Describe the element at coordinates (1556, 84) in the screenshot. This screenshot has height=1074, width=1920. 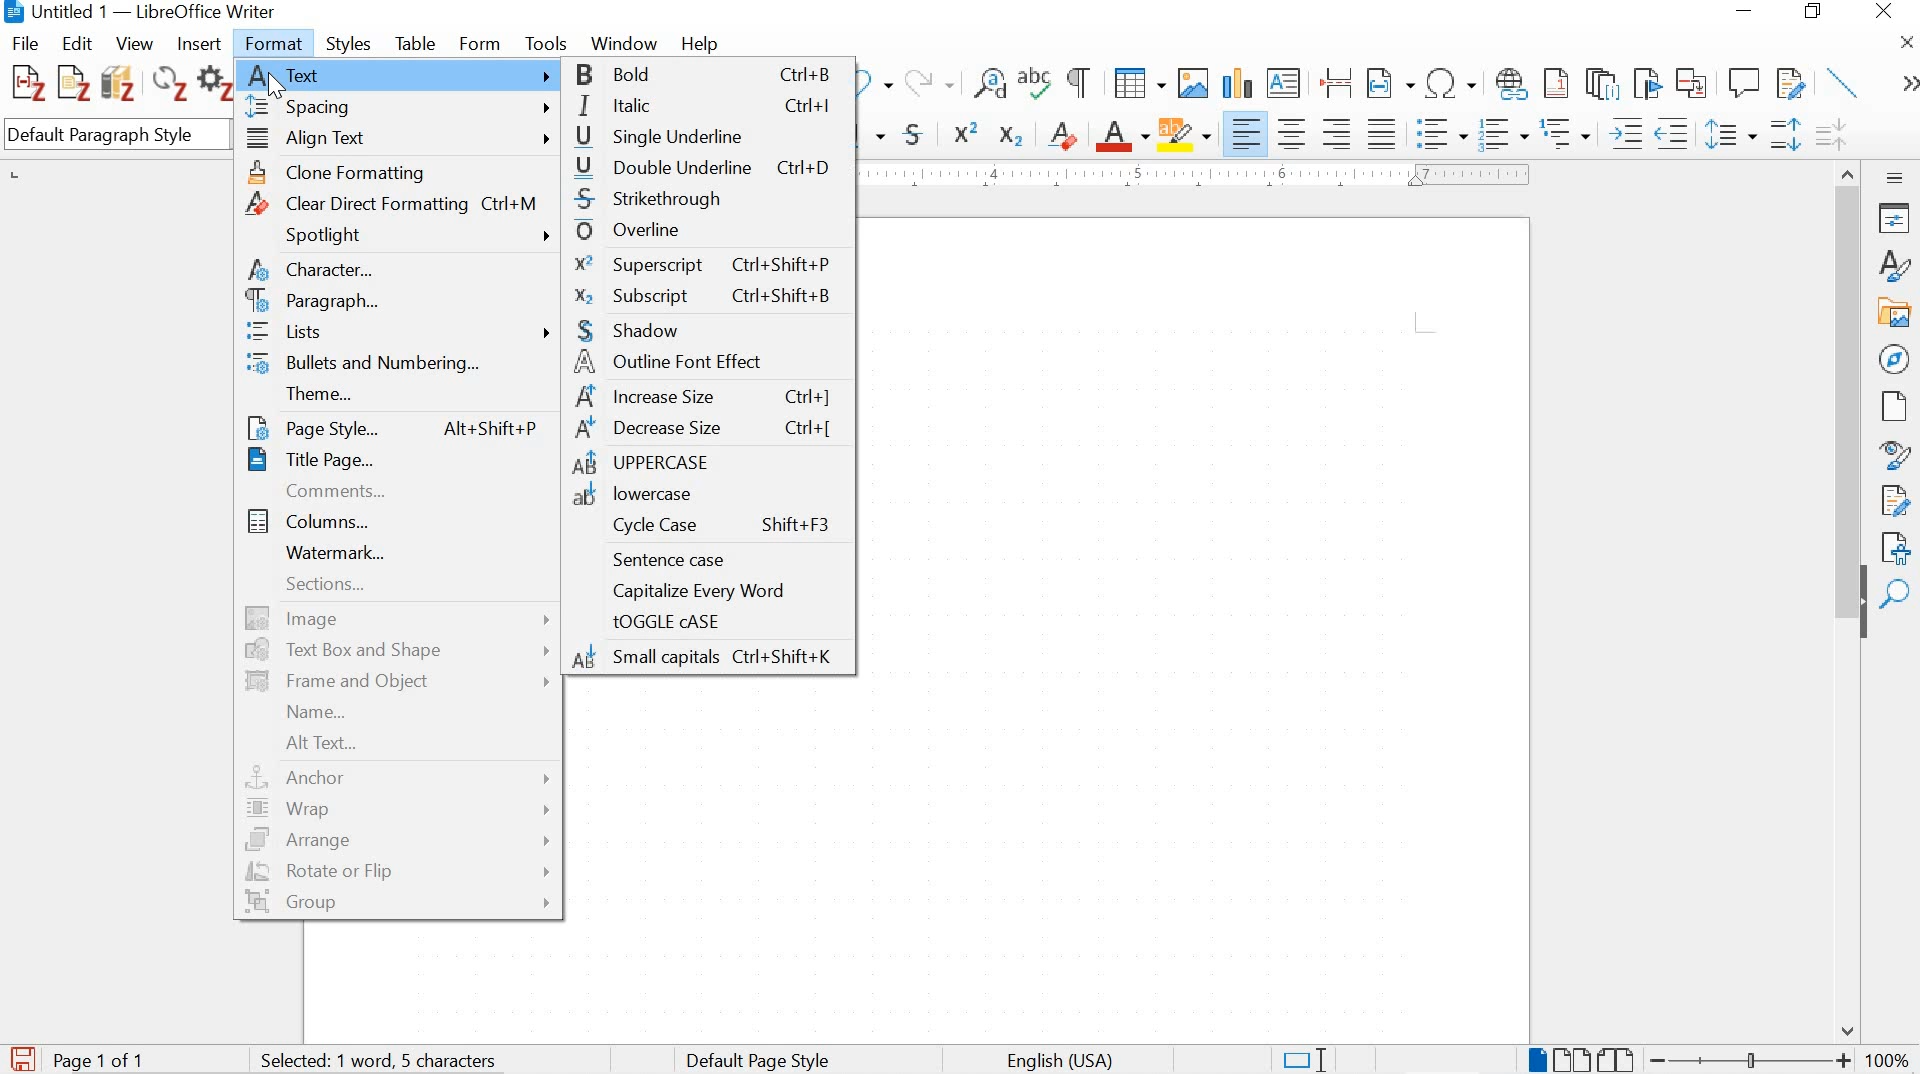
I see `insert endnote` at that location.